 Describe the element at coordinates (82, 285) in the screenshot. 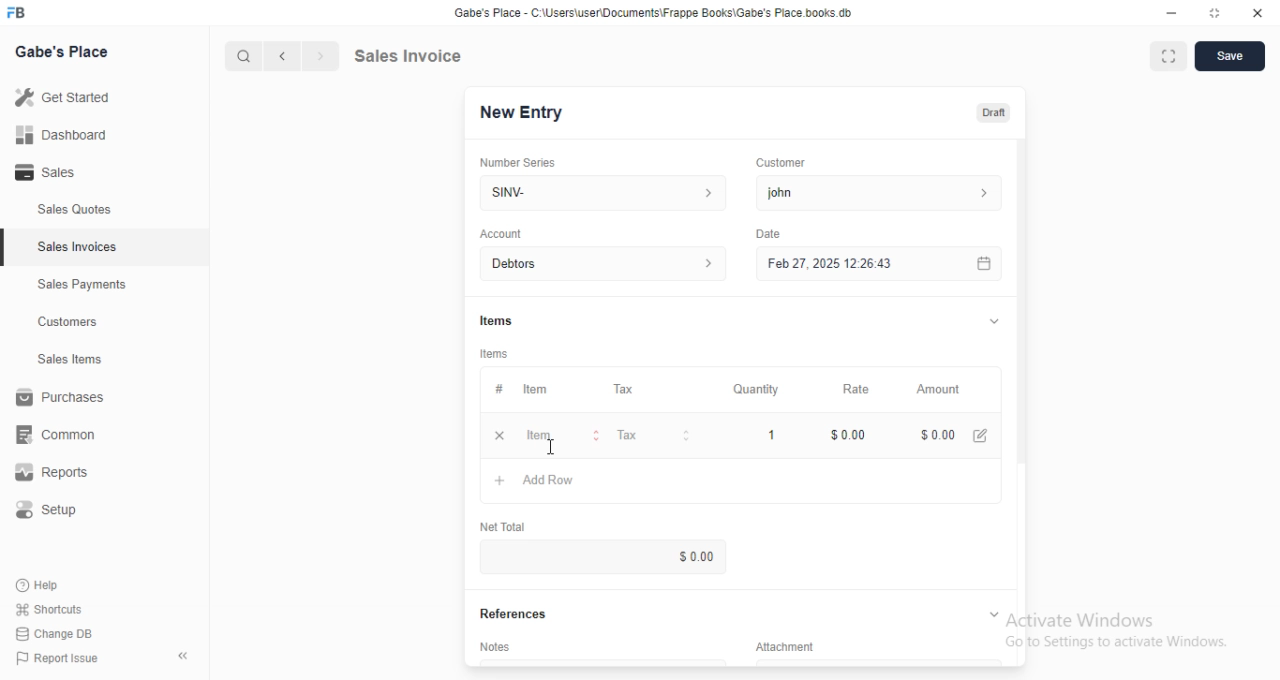

I see `Sales Payments` at that location.